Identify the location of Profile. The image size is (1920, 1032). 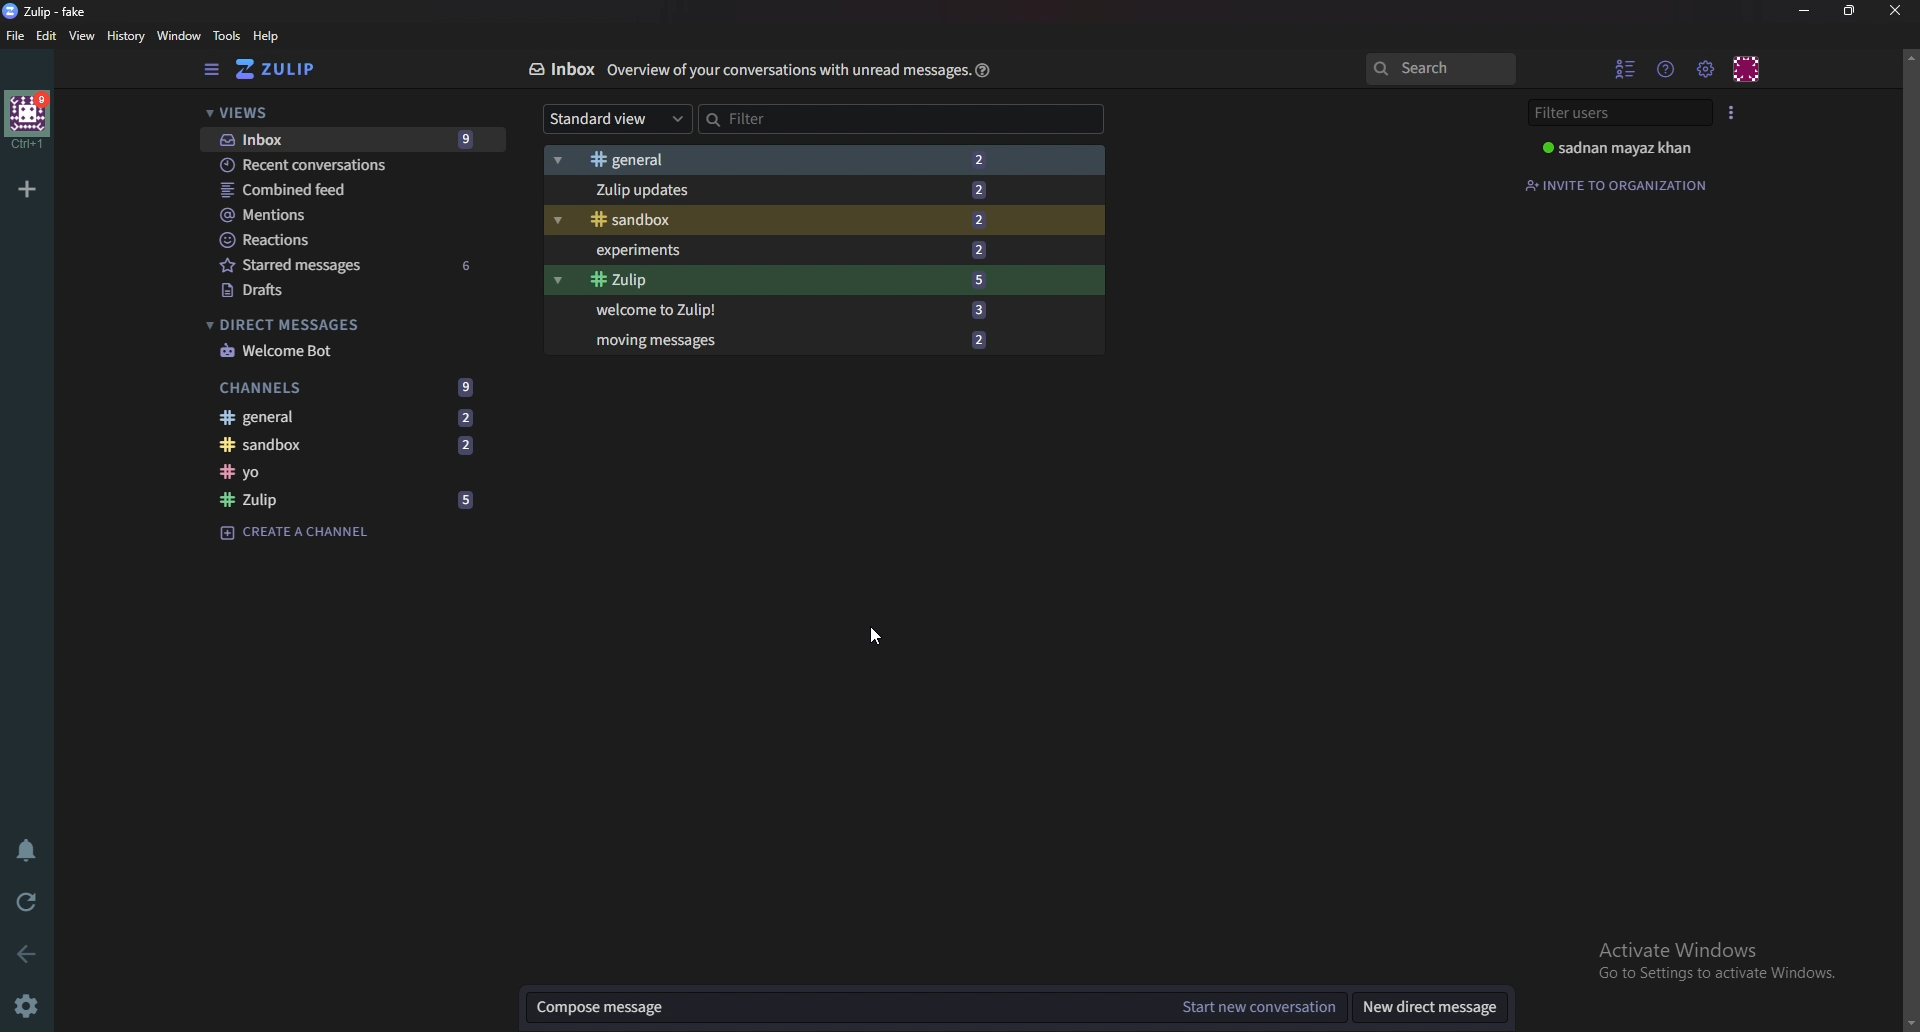
(1629, 148).